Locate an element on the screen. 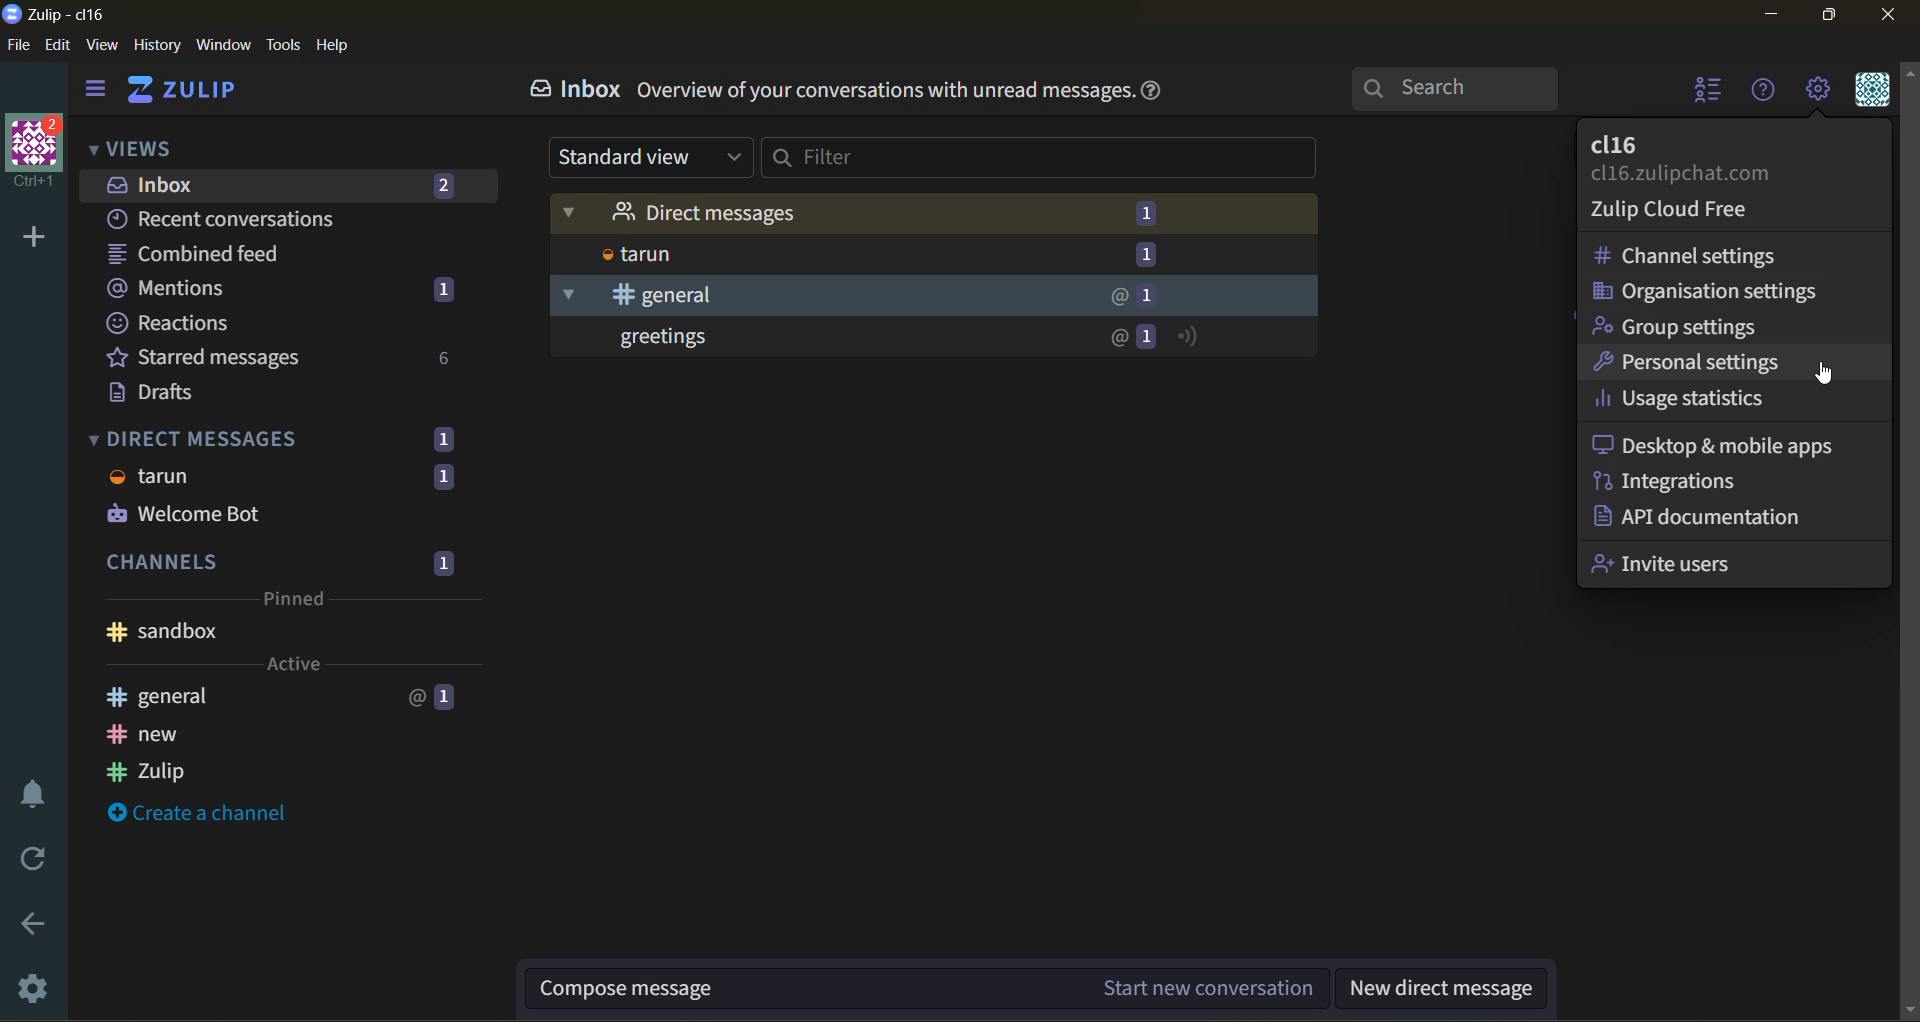 The image size is (1920, 1022). greetings is located at coordinates (946, 337).